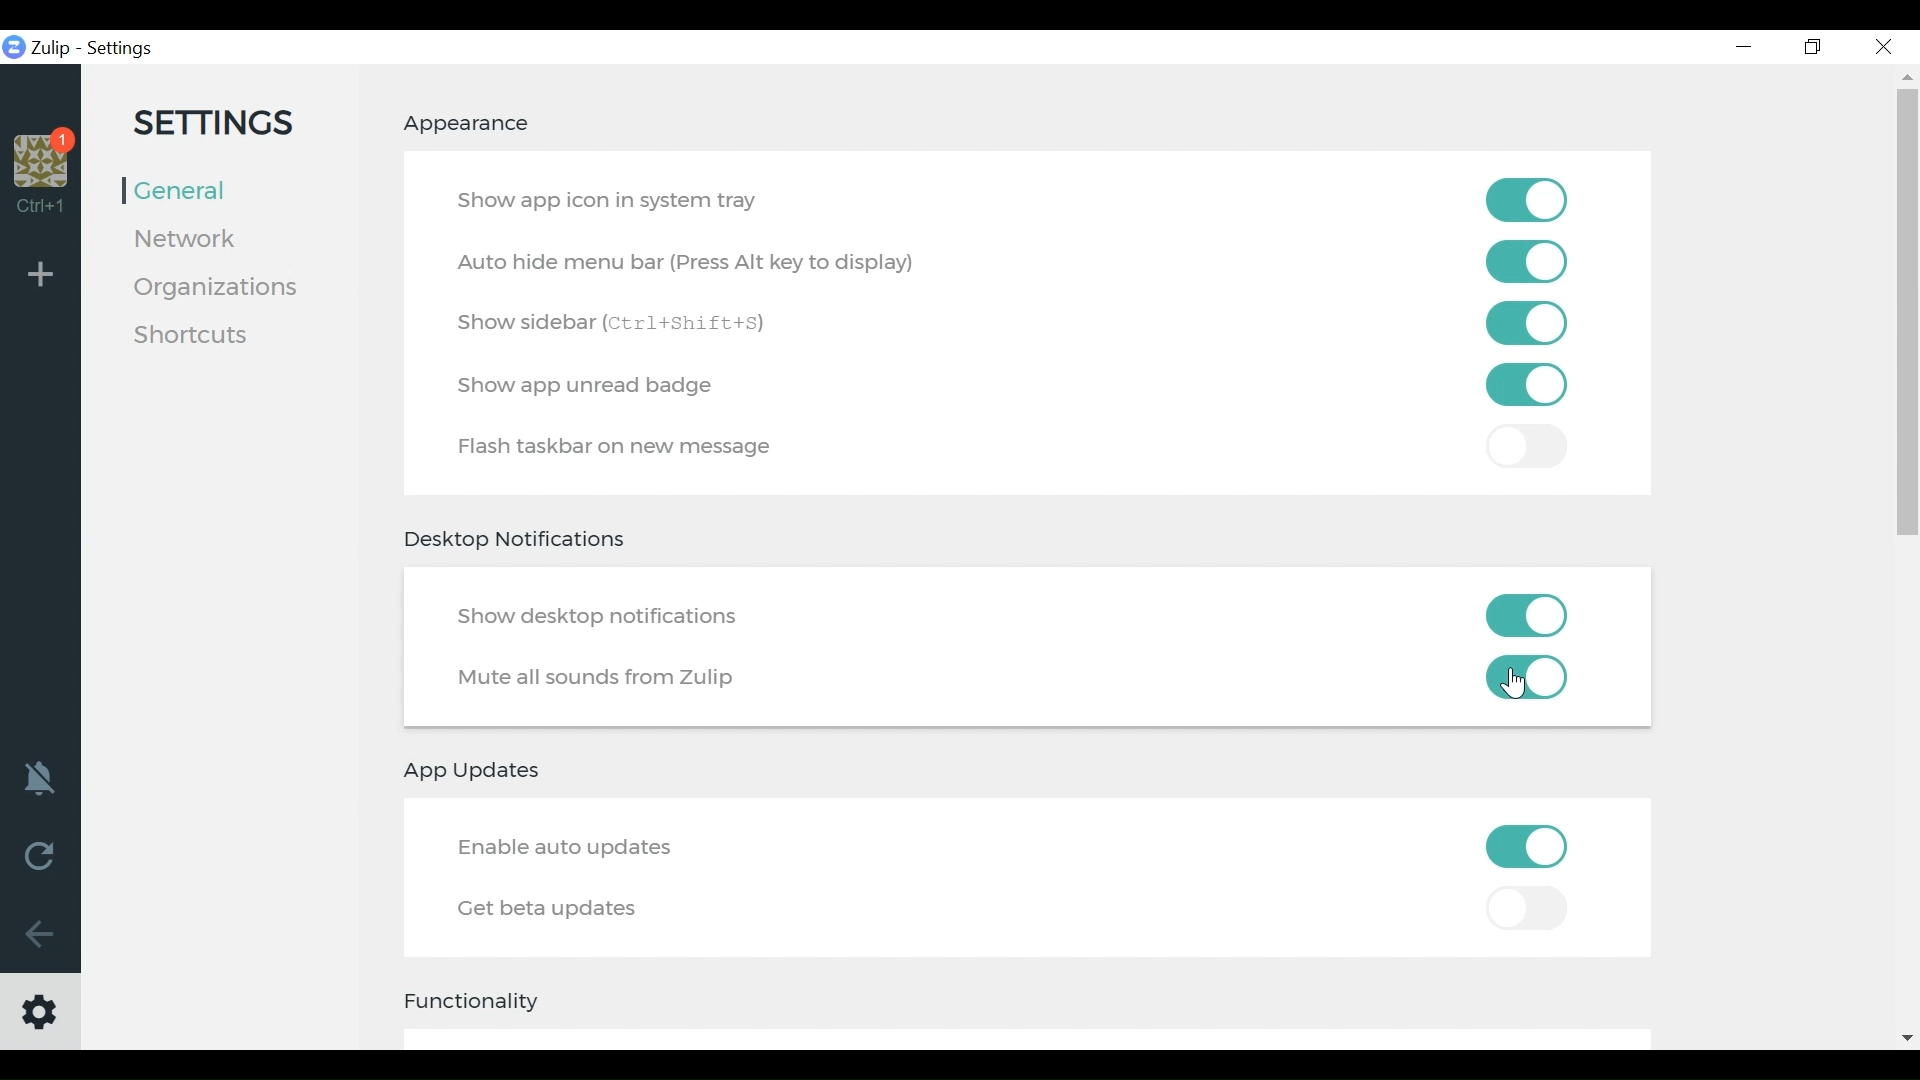 This screenshot has height=1080, width=1920. I want to click on Show app unread badge, so click(593, 386).